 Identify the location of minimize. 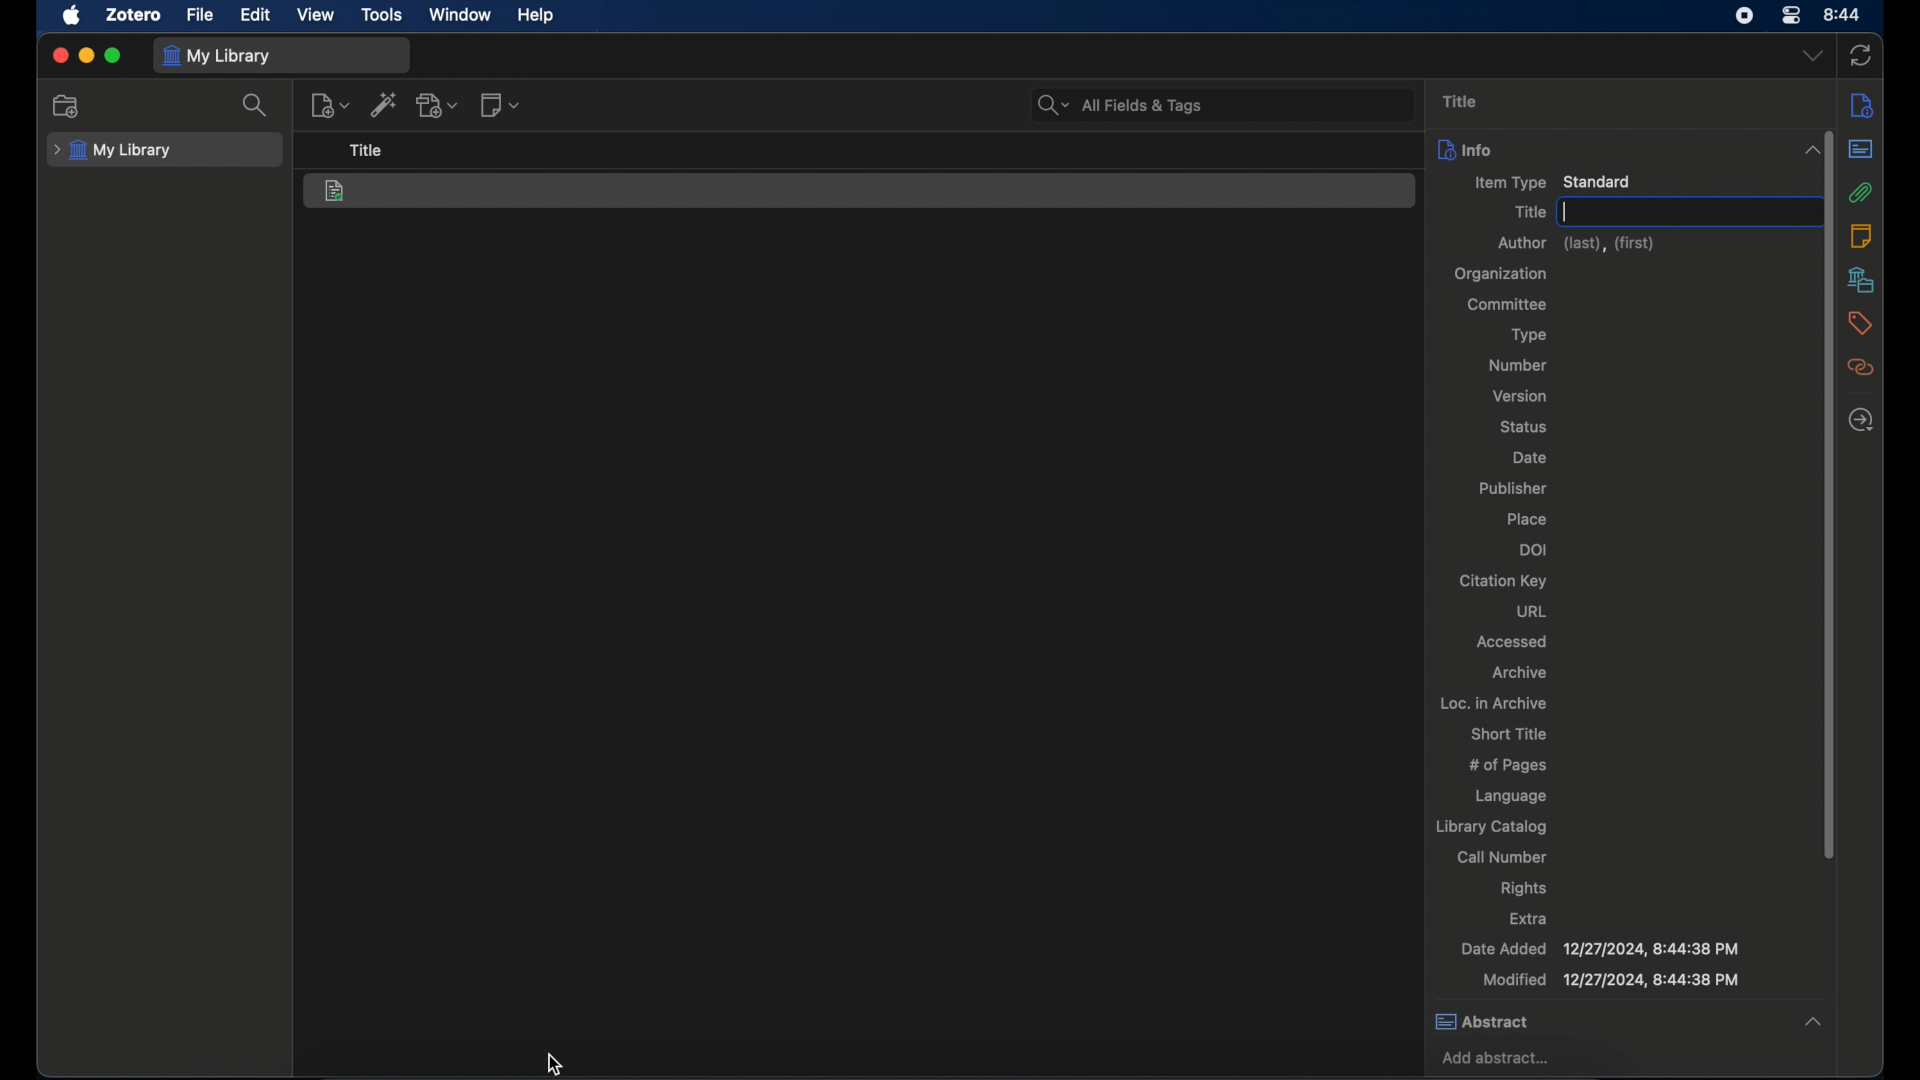
(89, 55).